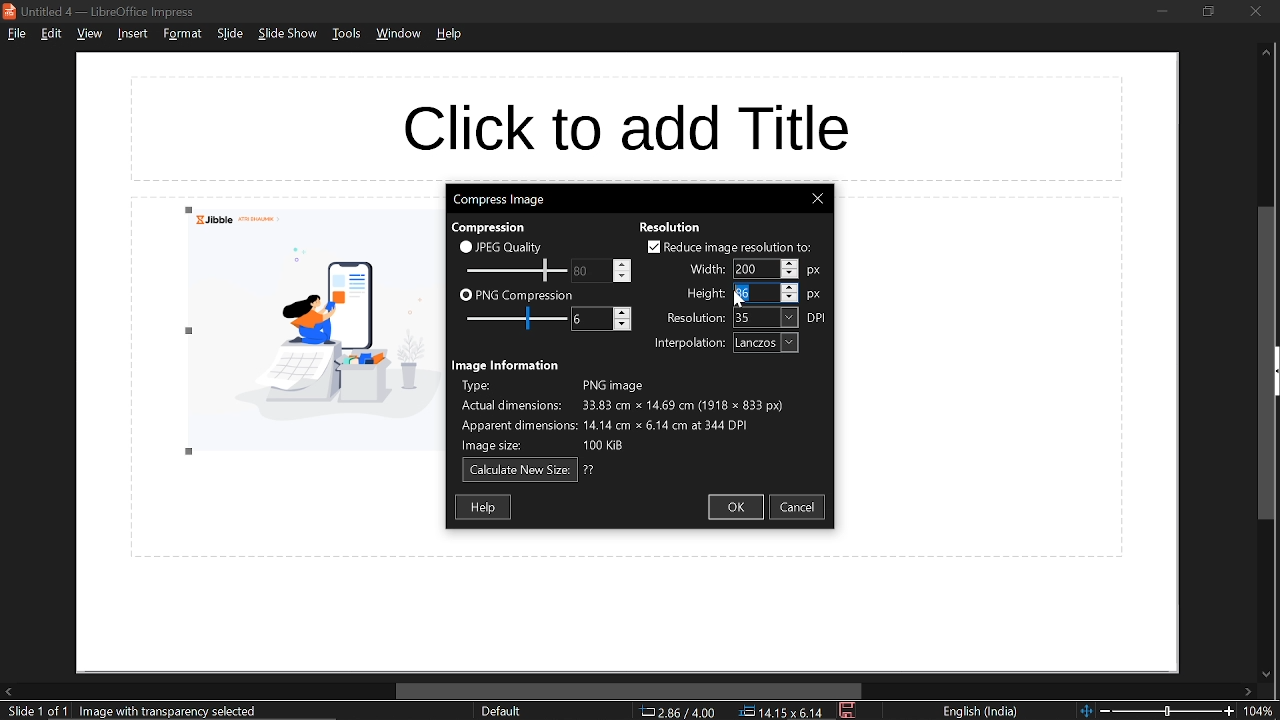  What do you see at coordinates (766, 318) in the screenshot?
I see `resolution` at bounding box center [766, 318].